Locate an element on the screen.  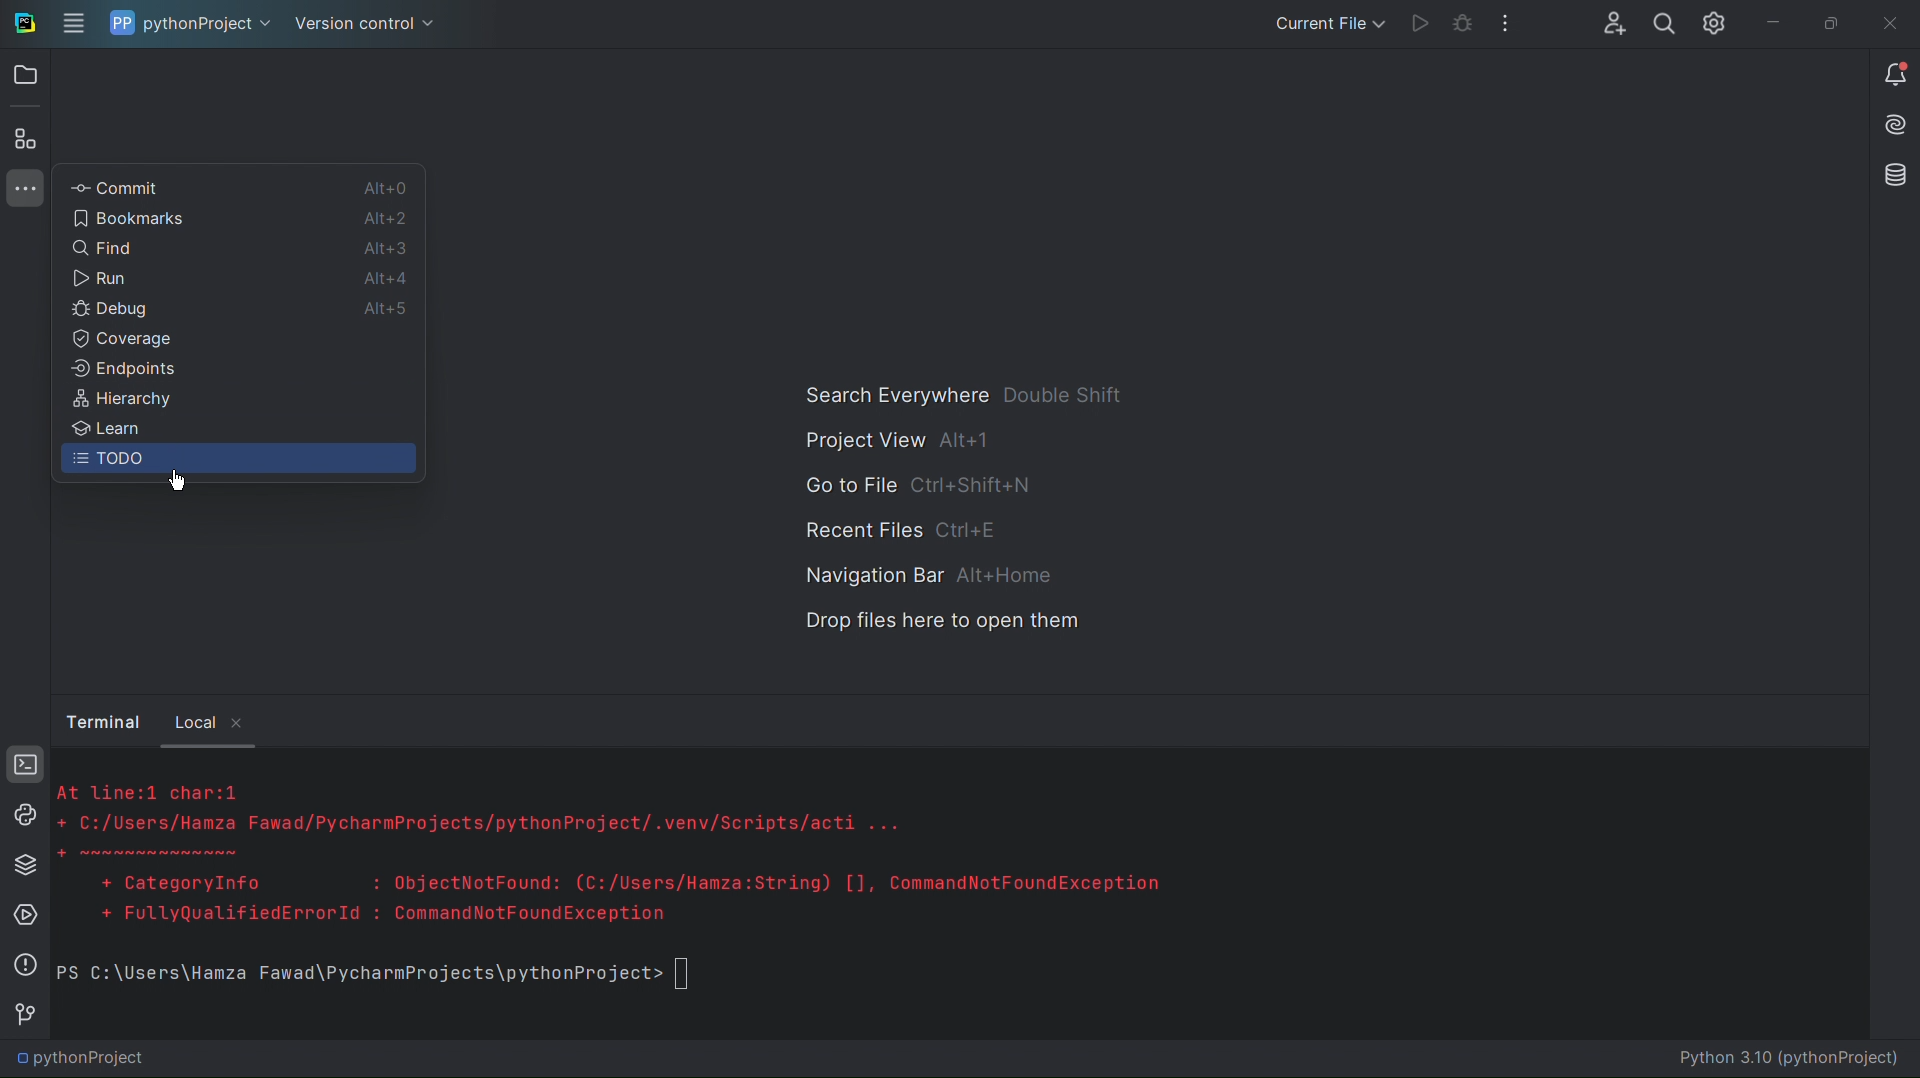
alt+ 5 is located at coordinates (390, 310).